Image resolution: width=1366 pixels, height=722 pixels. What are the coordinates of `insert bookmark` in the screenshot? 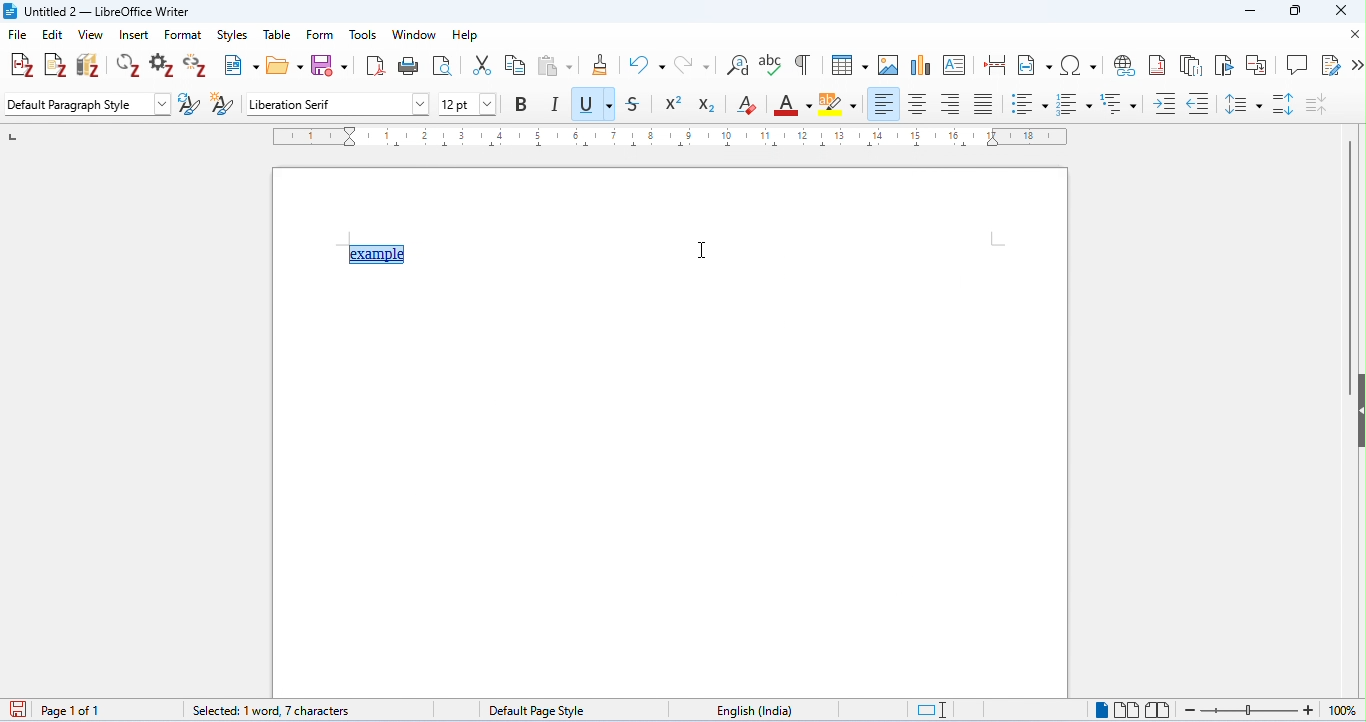 It's located at (1227, 65).